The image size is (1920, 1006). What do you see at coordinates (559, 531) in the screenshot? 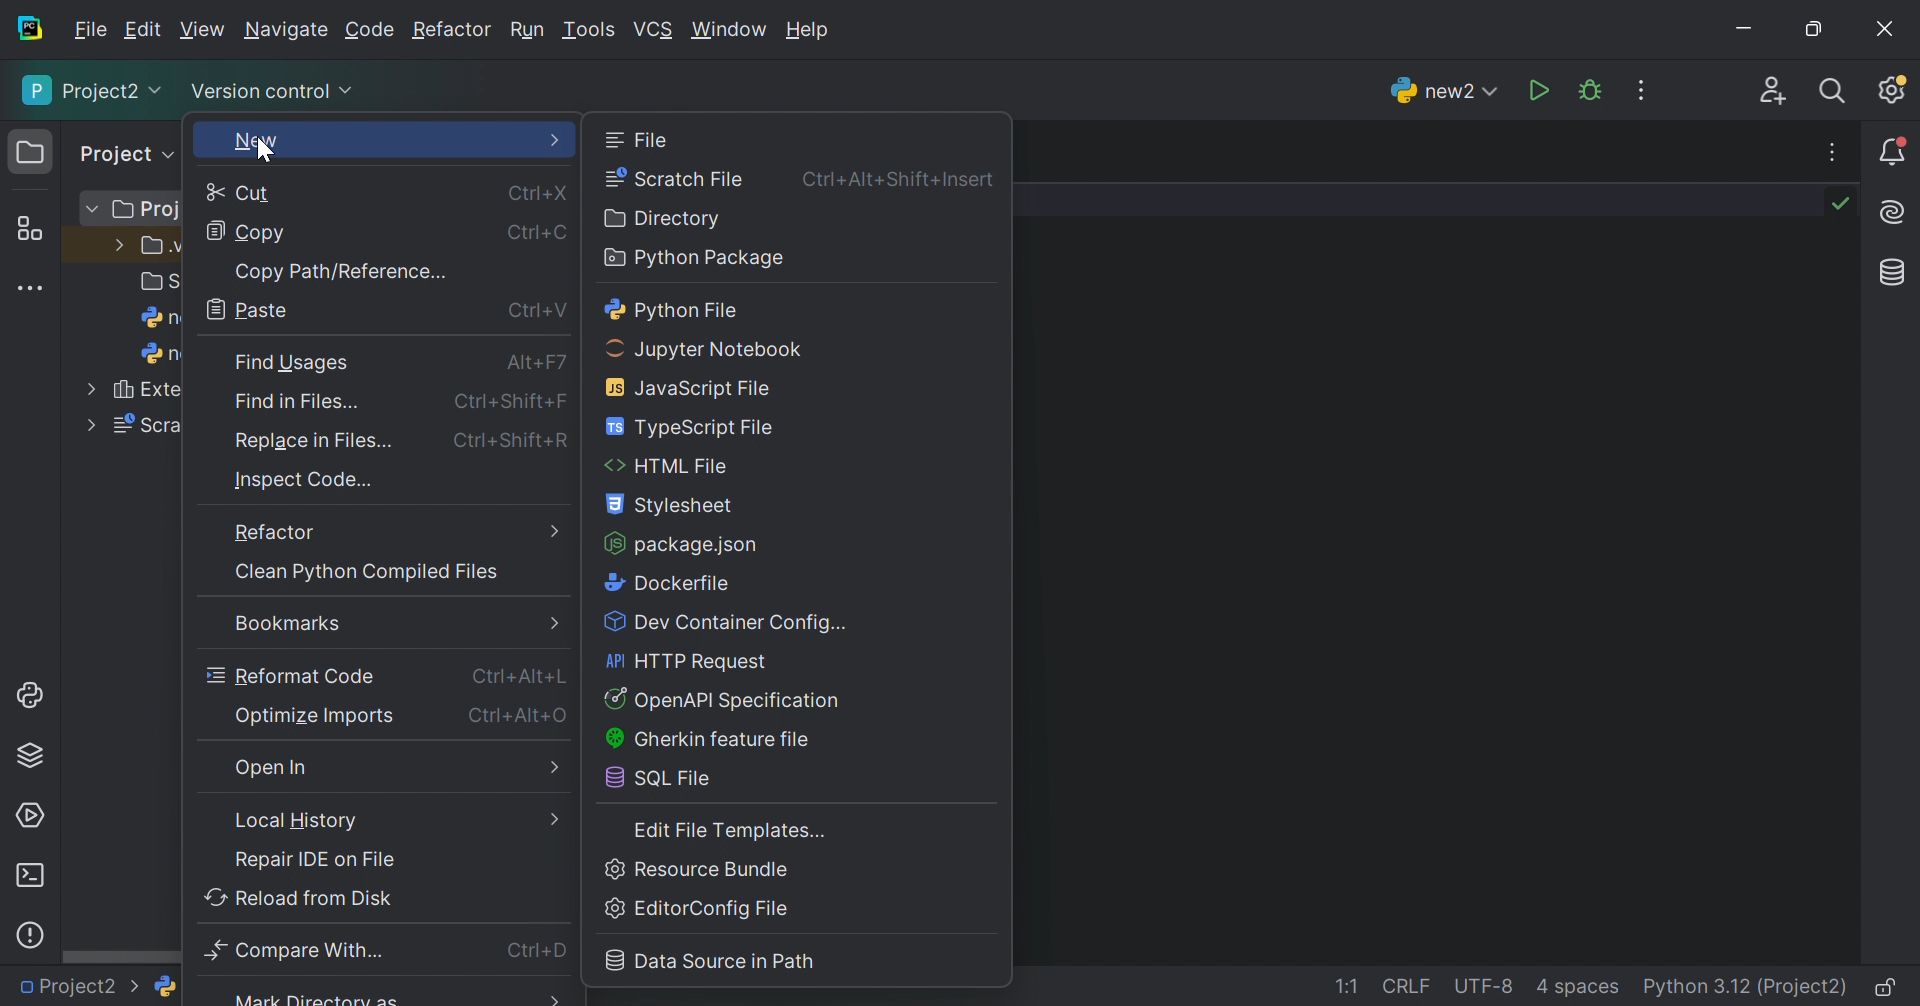
I see `More` at bounding box center [559, 531].